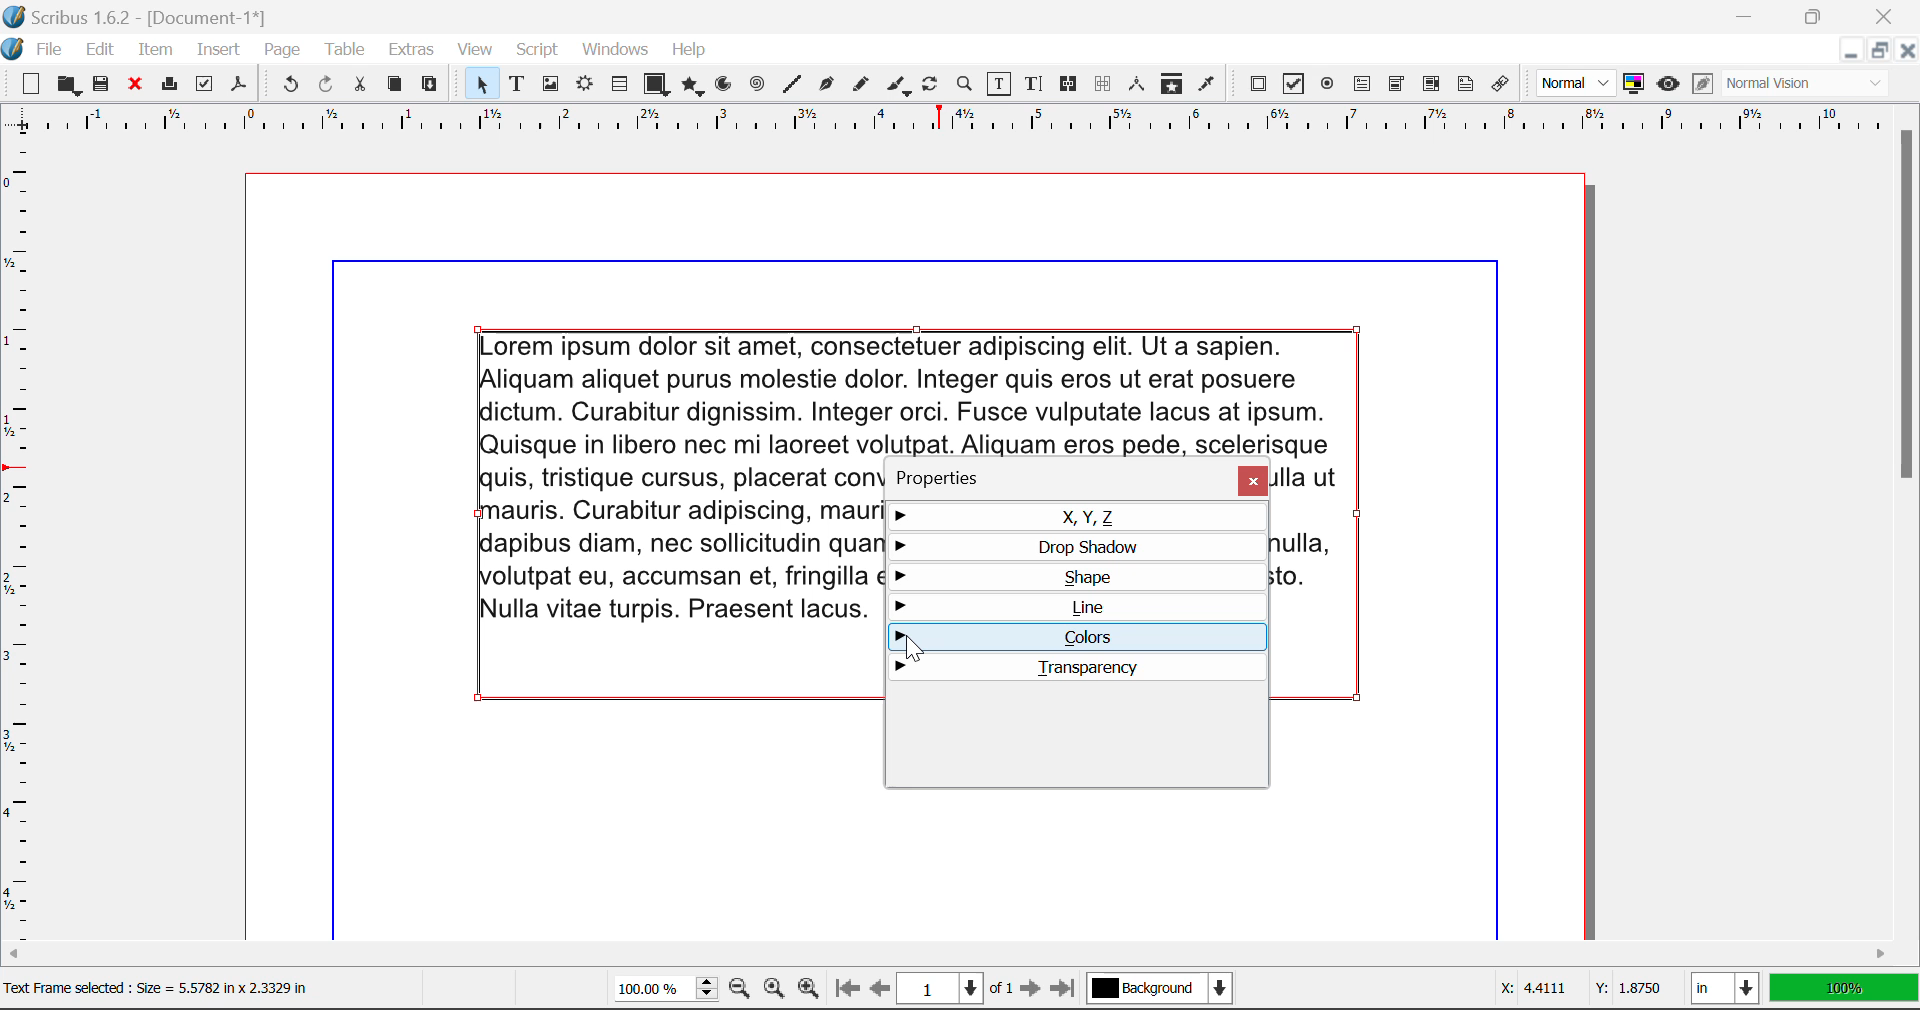  I want to click on text, so click(680, 544).